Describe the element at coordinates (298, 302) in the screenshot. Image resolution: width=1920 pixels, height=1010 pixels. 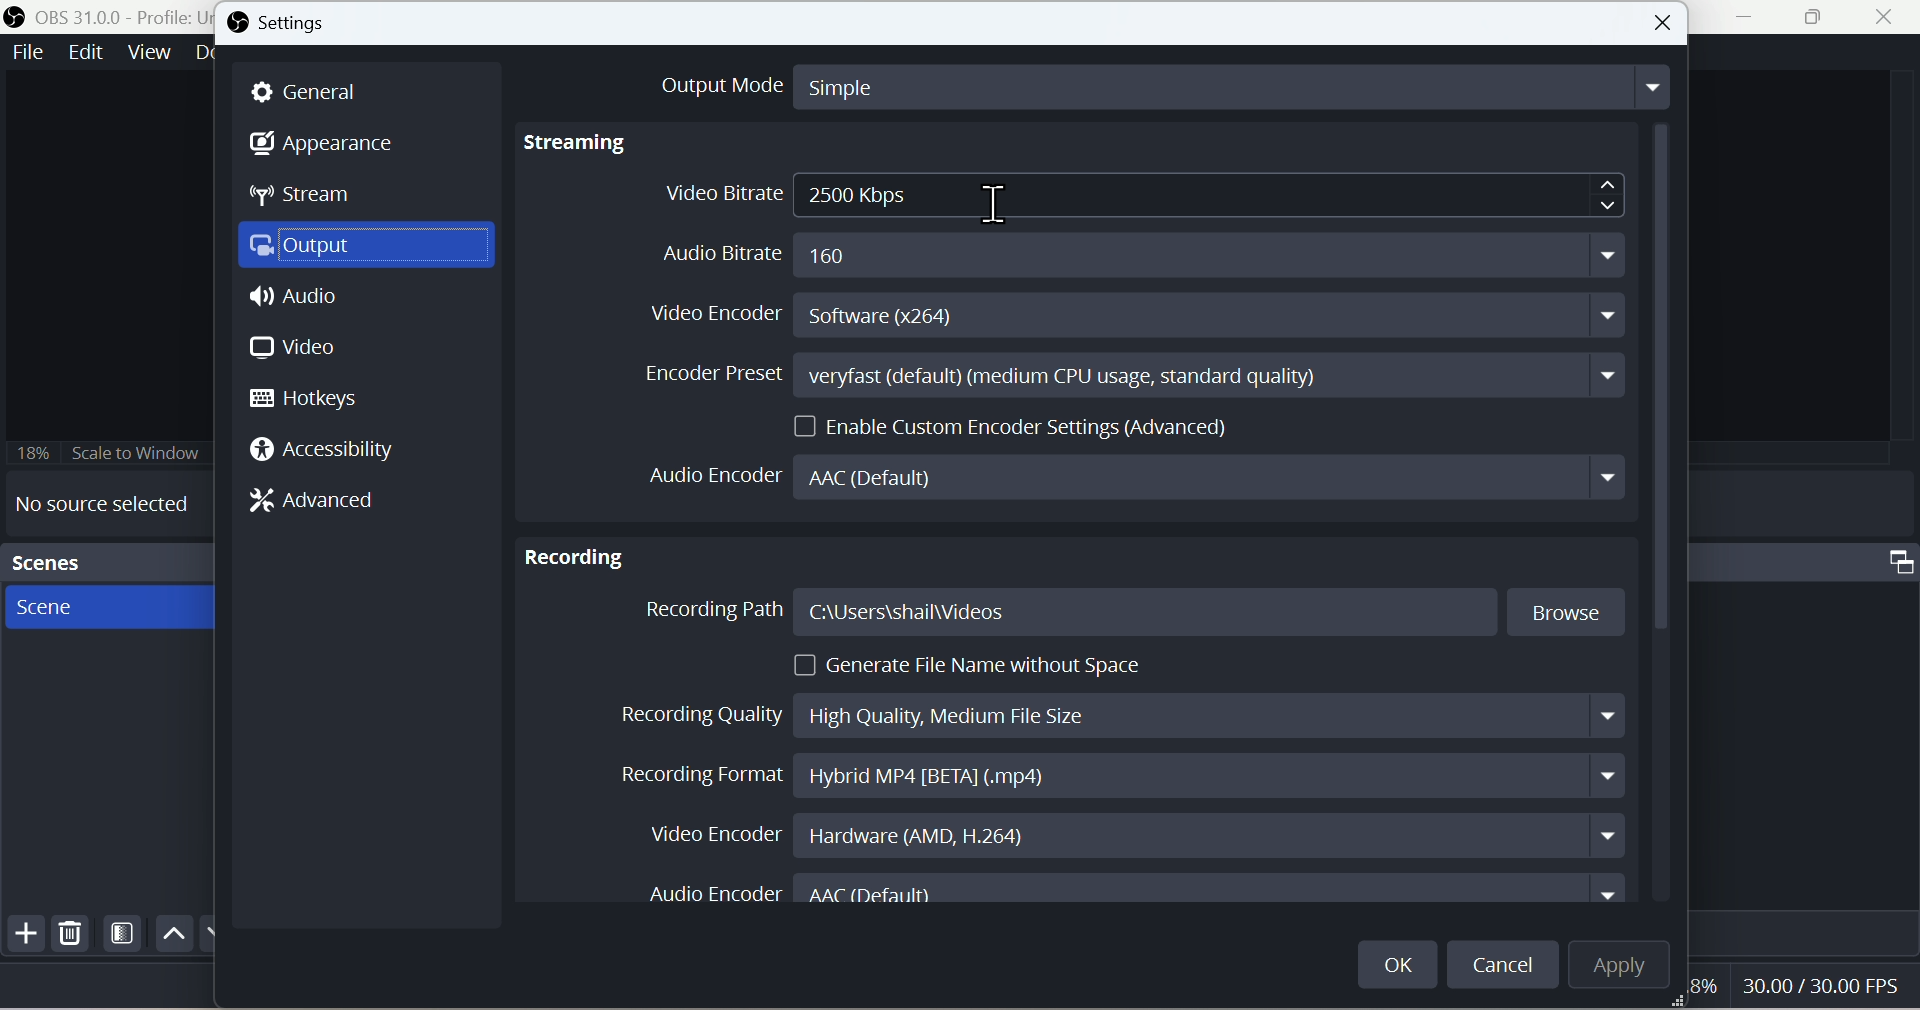
I see `Audio` at that location.